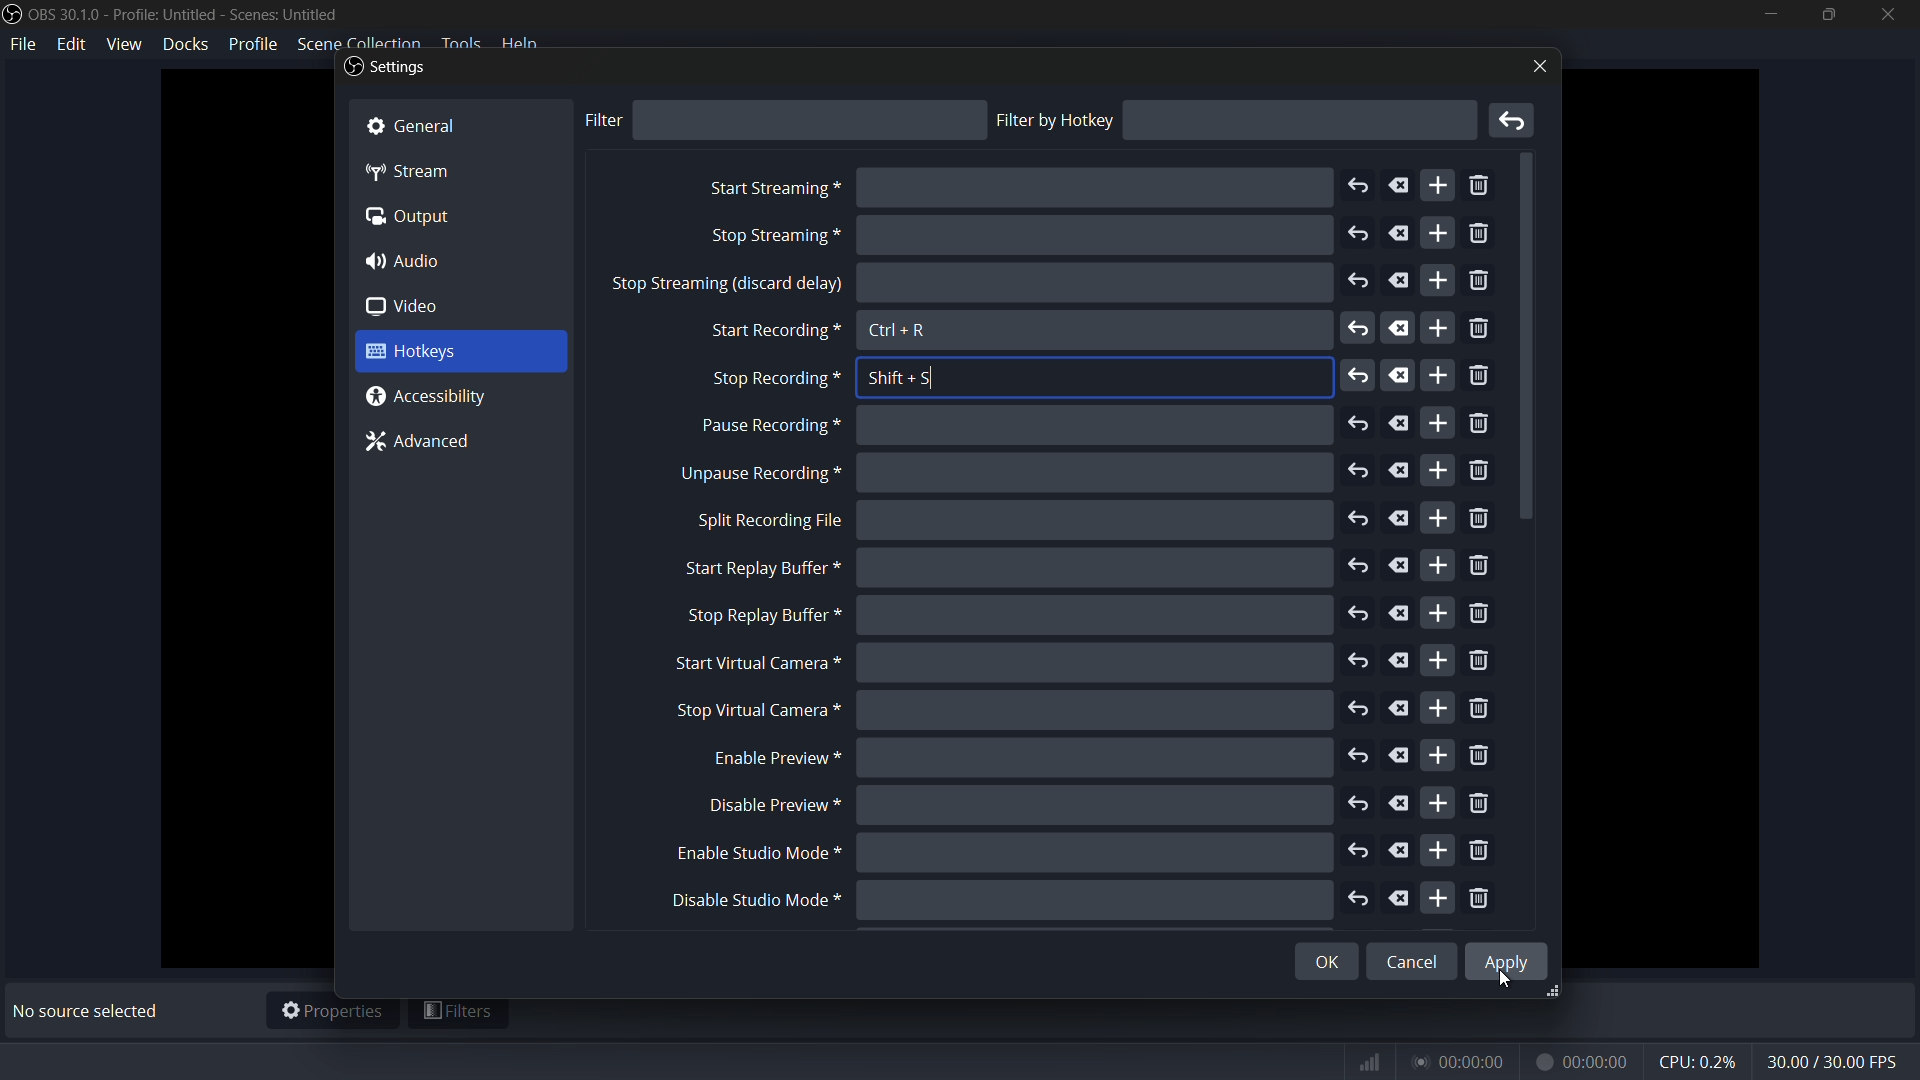 The width and height of the screenshot is (1920, 1080). Describe the element at coordinates (1438, 848) in the screenshot. I see `add more` at that location.